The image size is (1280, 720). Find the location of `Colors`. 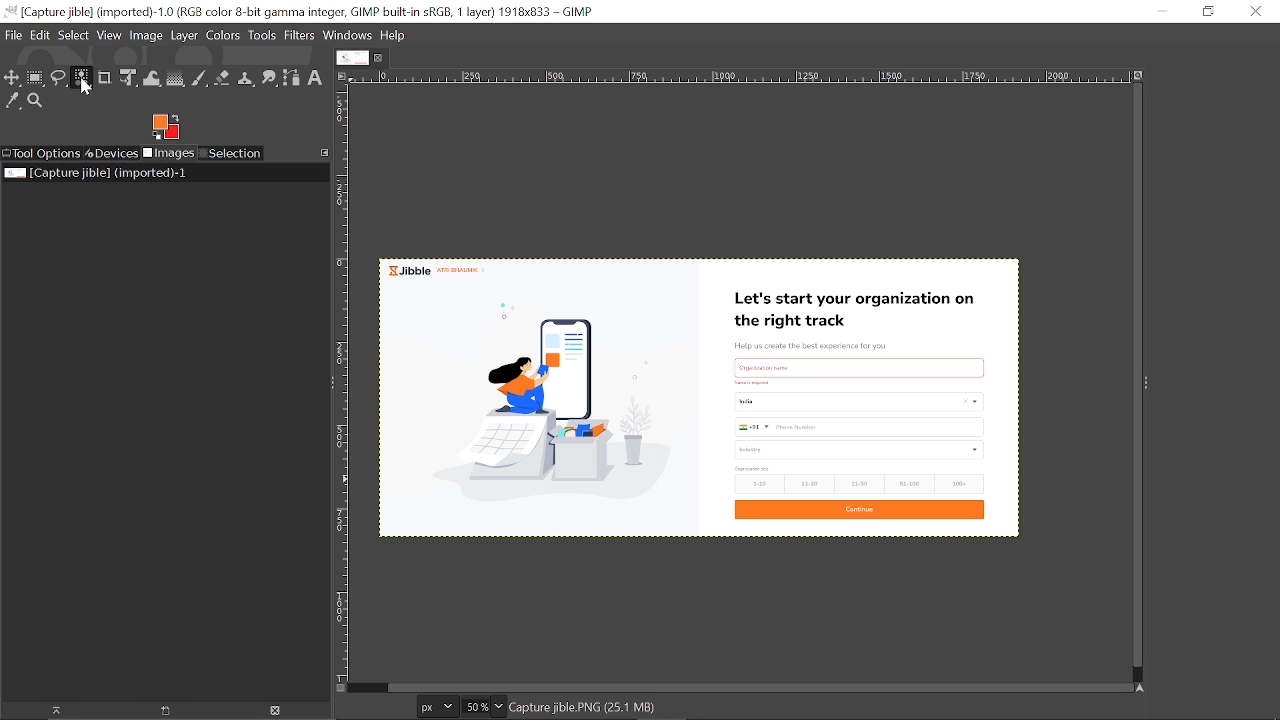

Colors is located at coordinates (224, 35).